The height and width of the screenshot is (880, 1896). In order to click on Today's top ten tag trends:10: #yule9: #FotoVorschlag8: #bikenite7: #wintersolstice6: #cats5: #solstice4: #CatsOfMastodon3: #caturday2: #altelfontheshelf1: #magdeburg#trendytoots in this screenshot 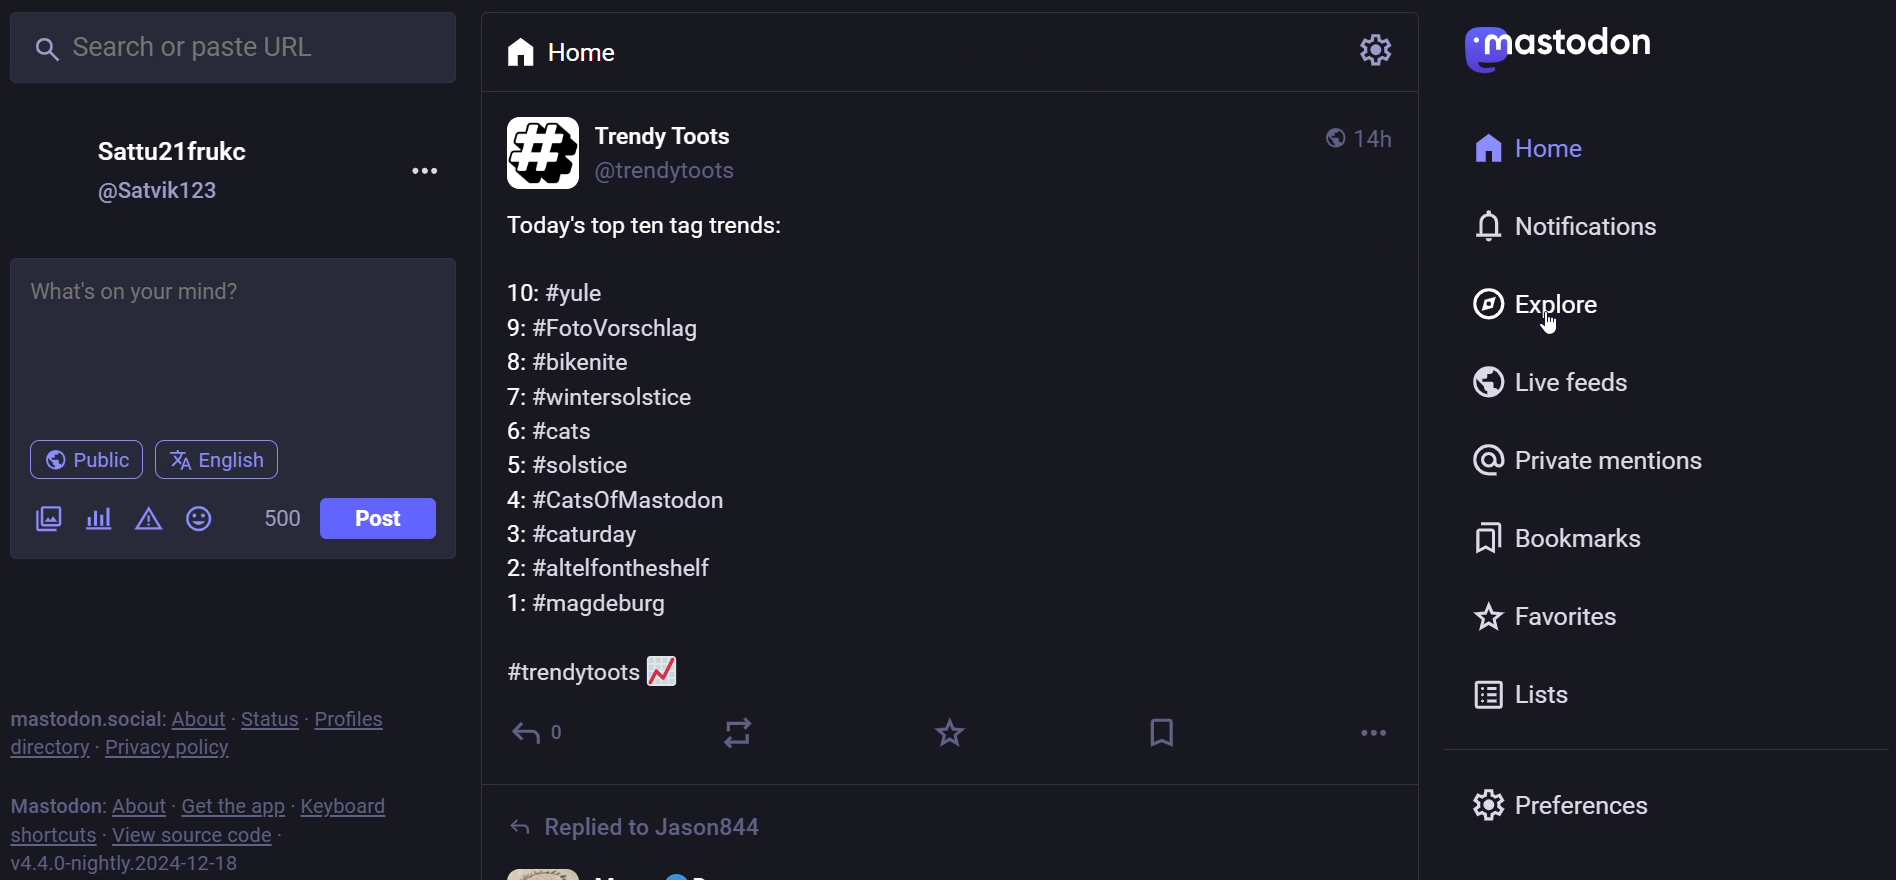, I will do `click(967, 444)`.